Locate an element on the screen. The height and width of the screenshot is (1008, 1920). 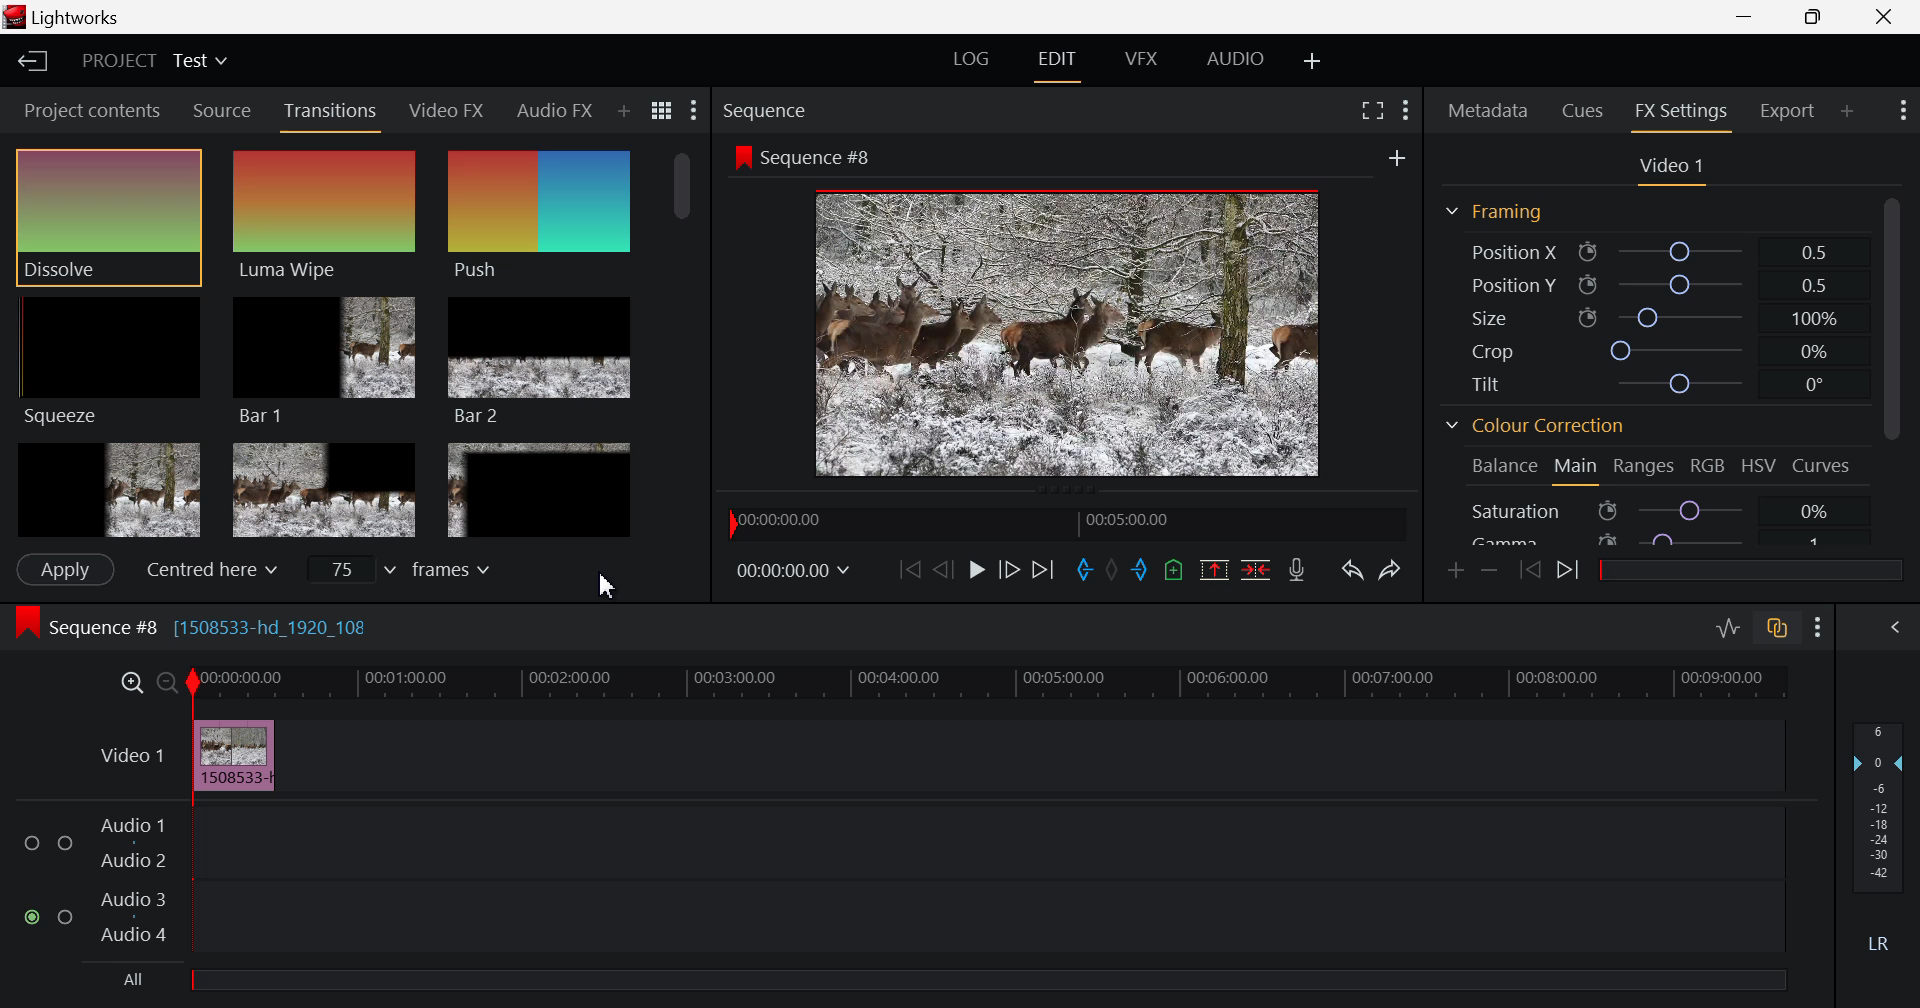
Back to Homepage is located at coordinates (31, 62).